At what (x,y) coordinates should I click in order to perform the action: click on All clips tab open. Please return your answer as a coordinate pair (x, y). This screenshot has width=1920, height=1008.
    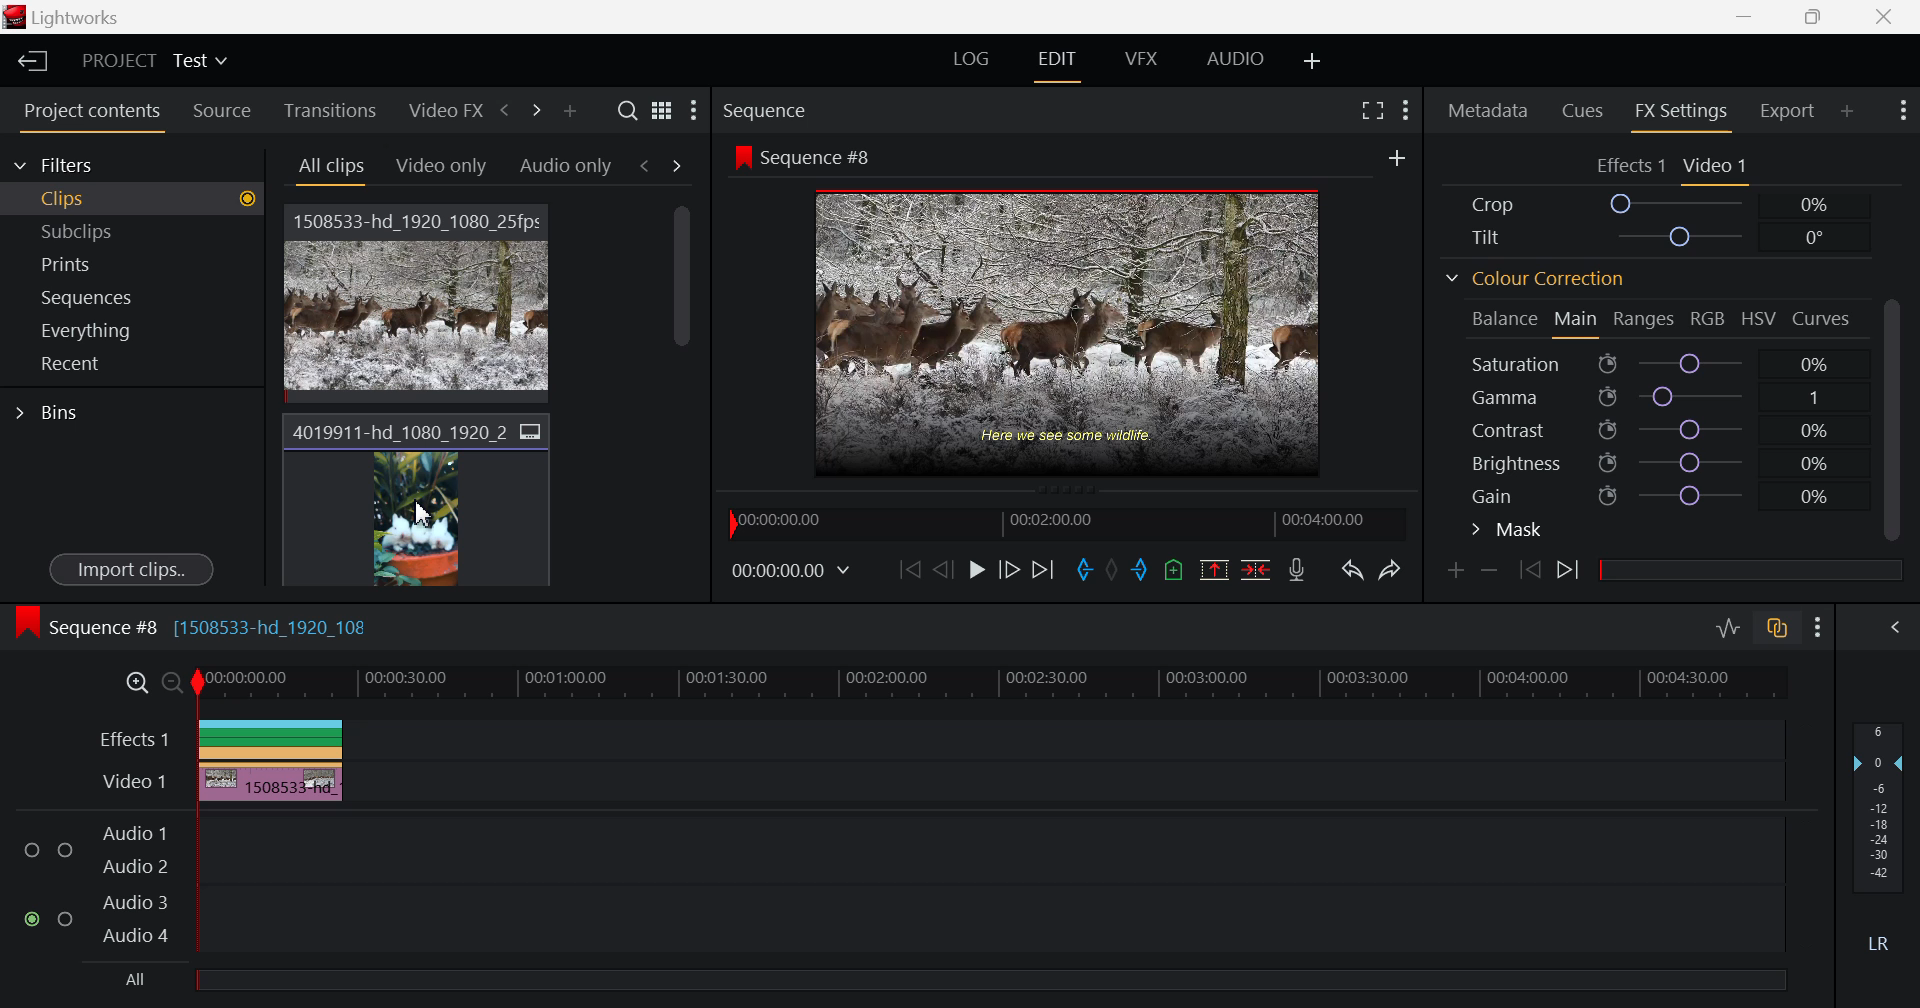
    Looking at the image, I should click on (330, 170).